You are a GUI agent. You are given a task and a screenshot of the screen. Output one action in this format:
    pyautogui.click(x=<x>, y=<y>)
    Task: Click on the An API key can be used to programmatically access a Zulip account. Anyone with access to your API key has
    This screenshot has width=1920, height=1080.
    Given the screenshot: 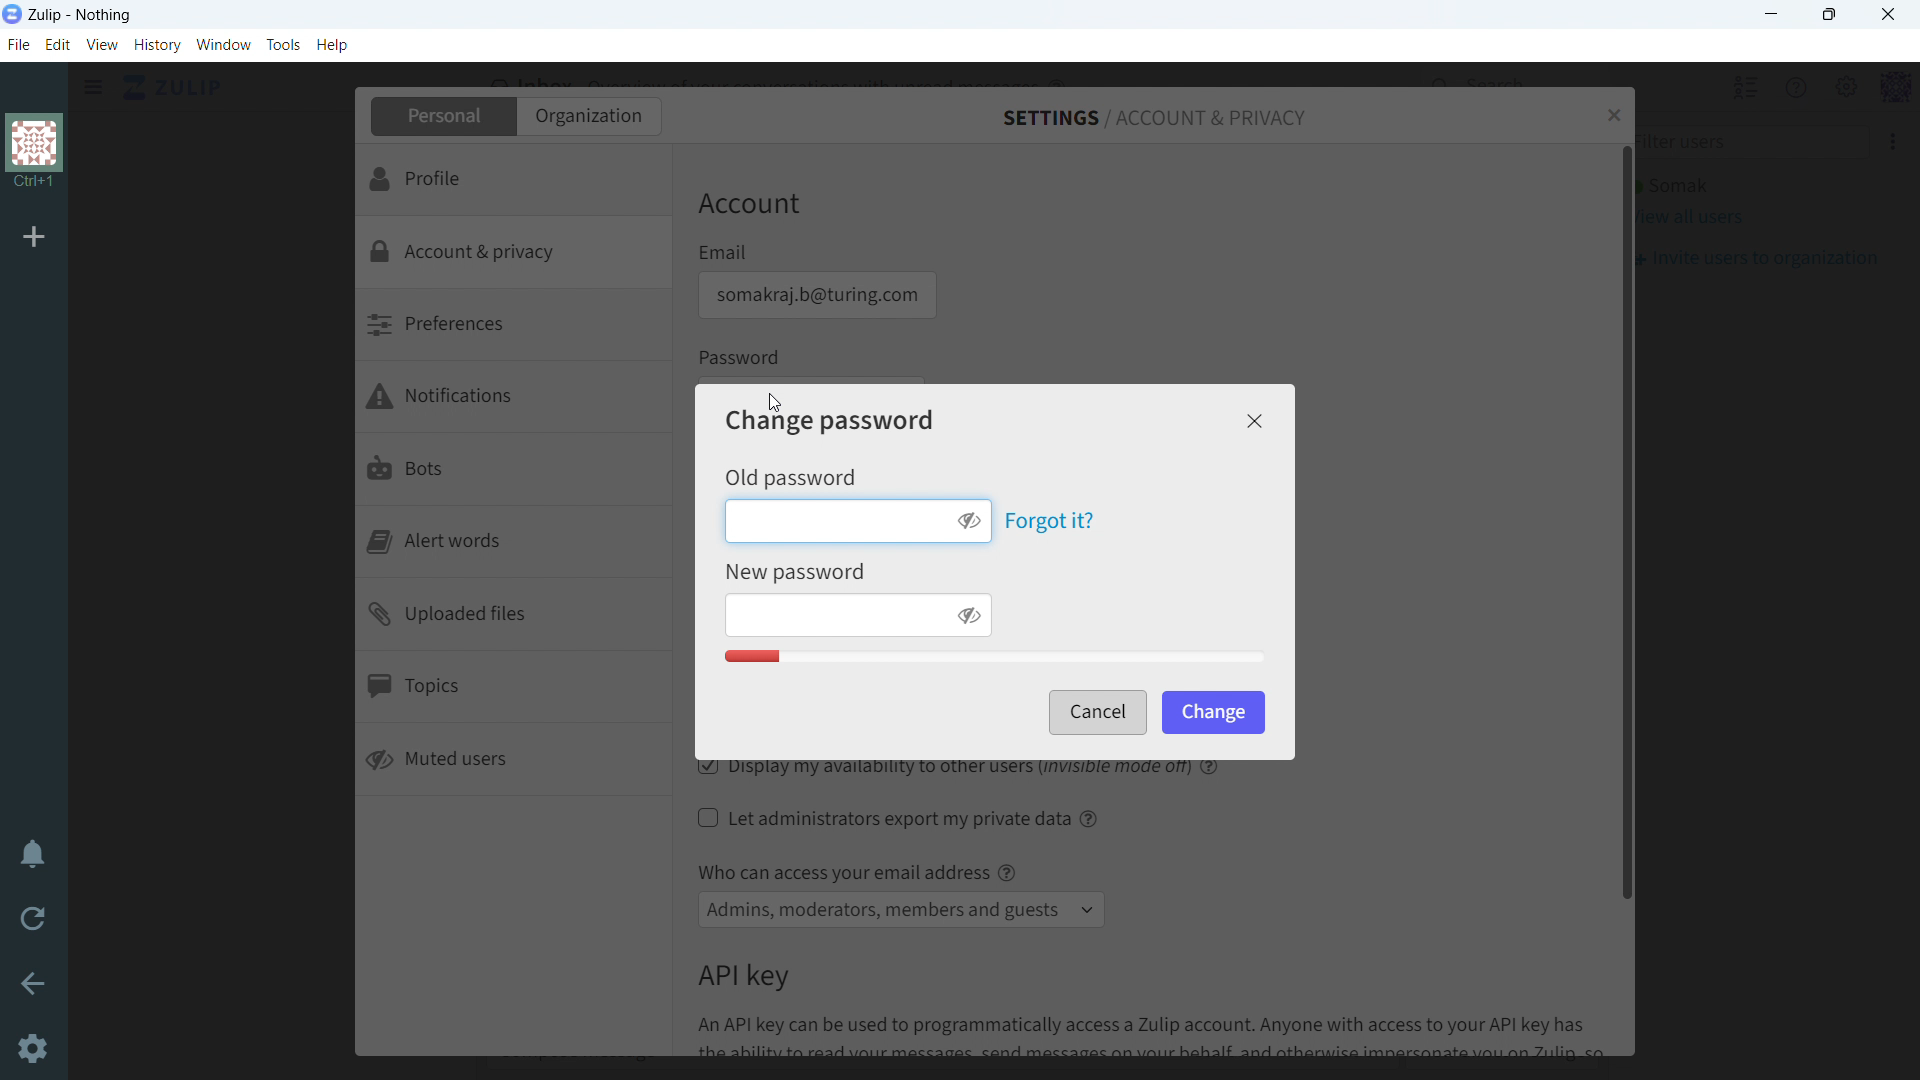 What is the action you would take?
    pyautogui.click(x=1160, y=1035)
    